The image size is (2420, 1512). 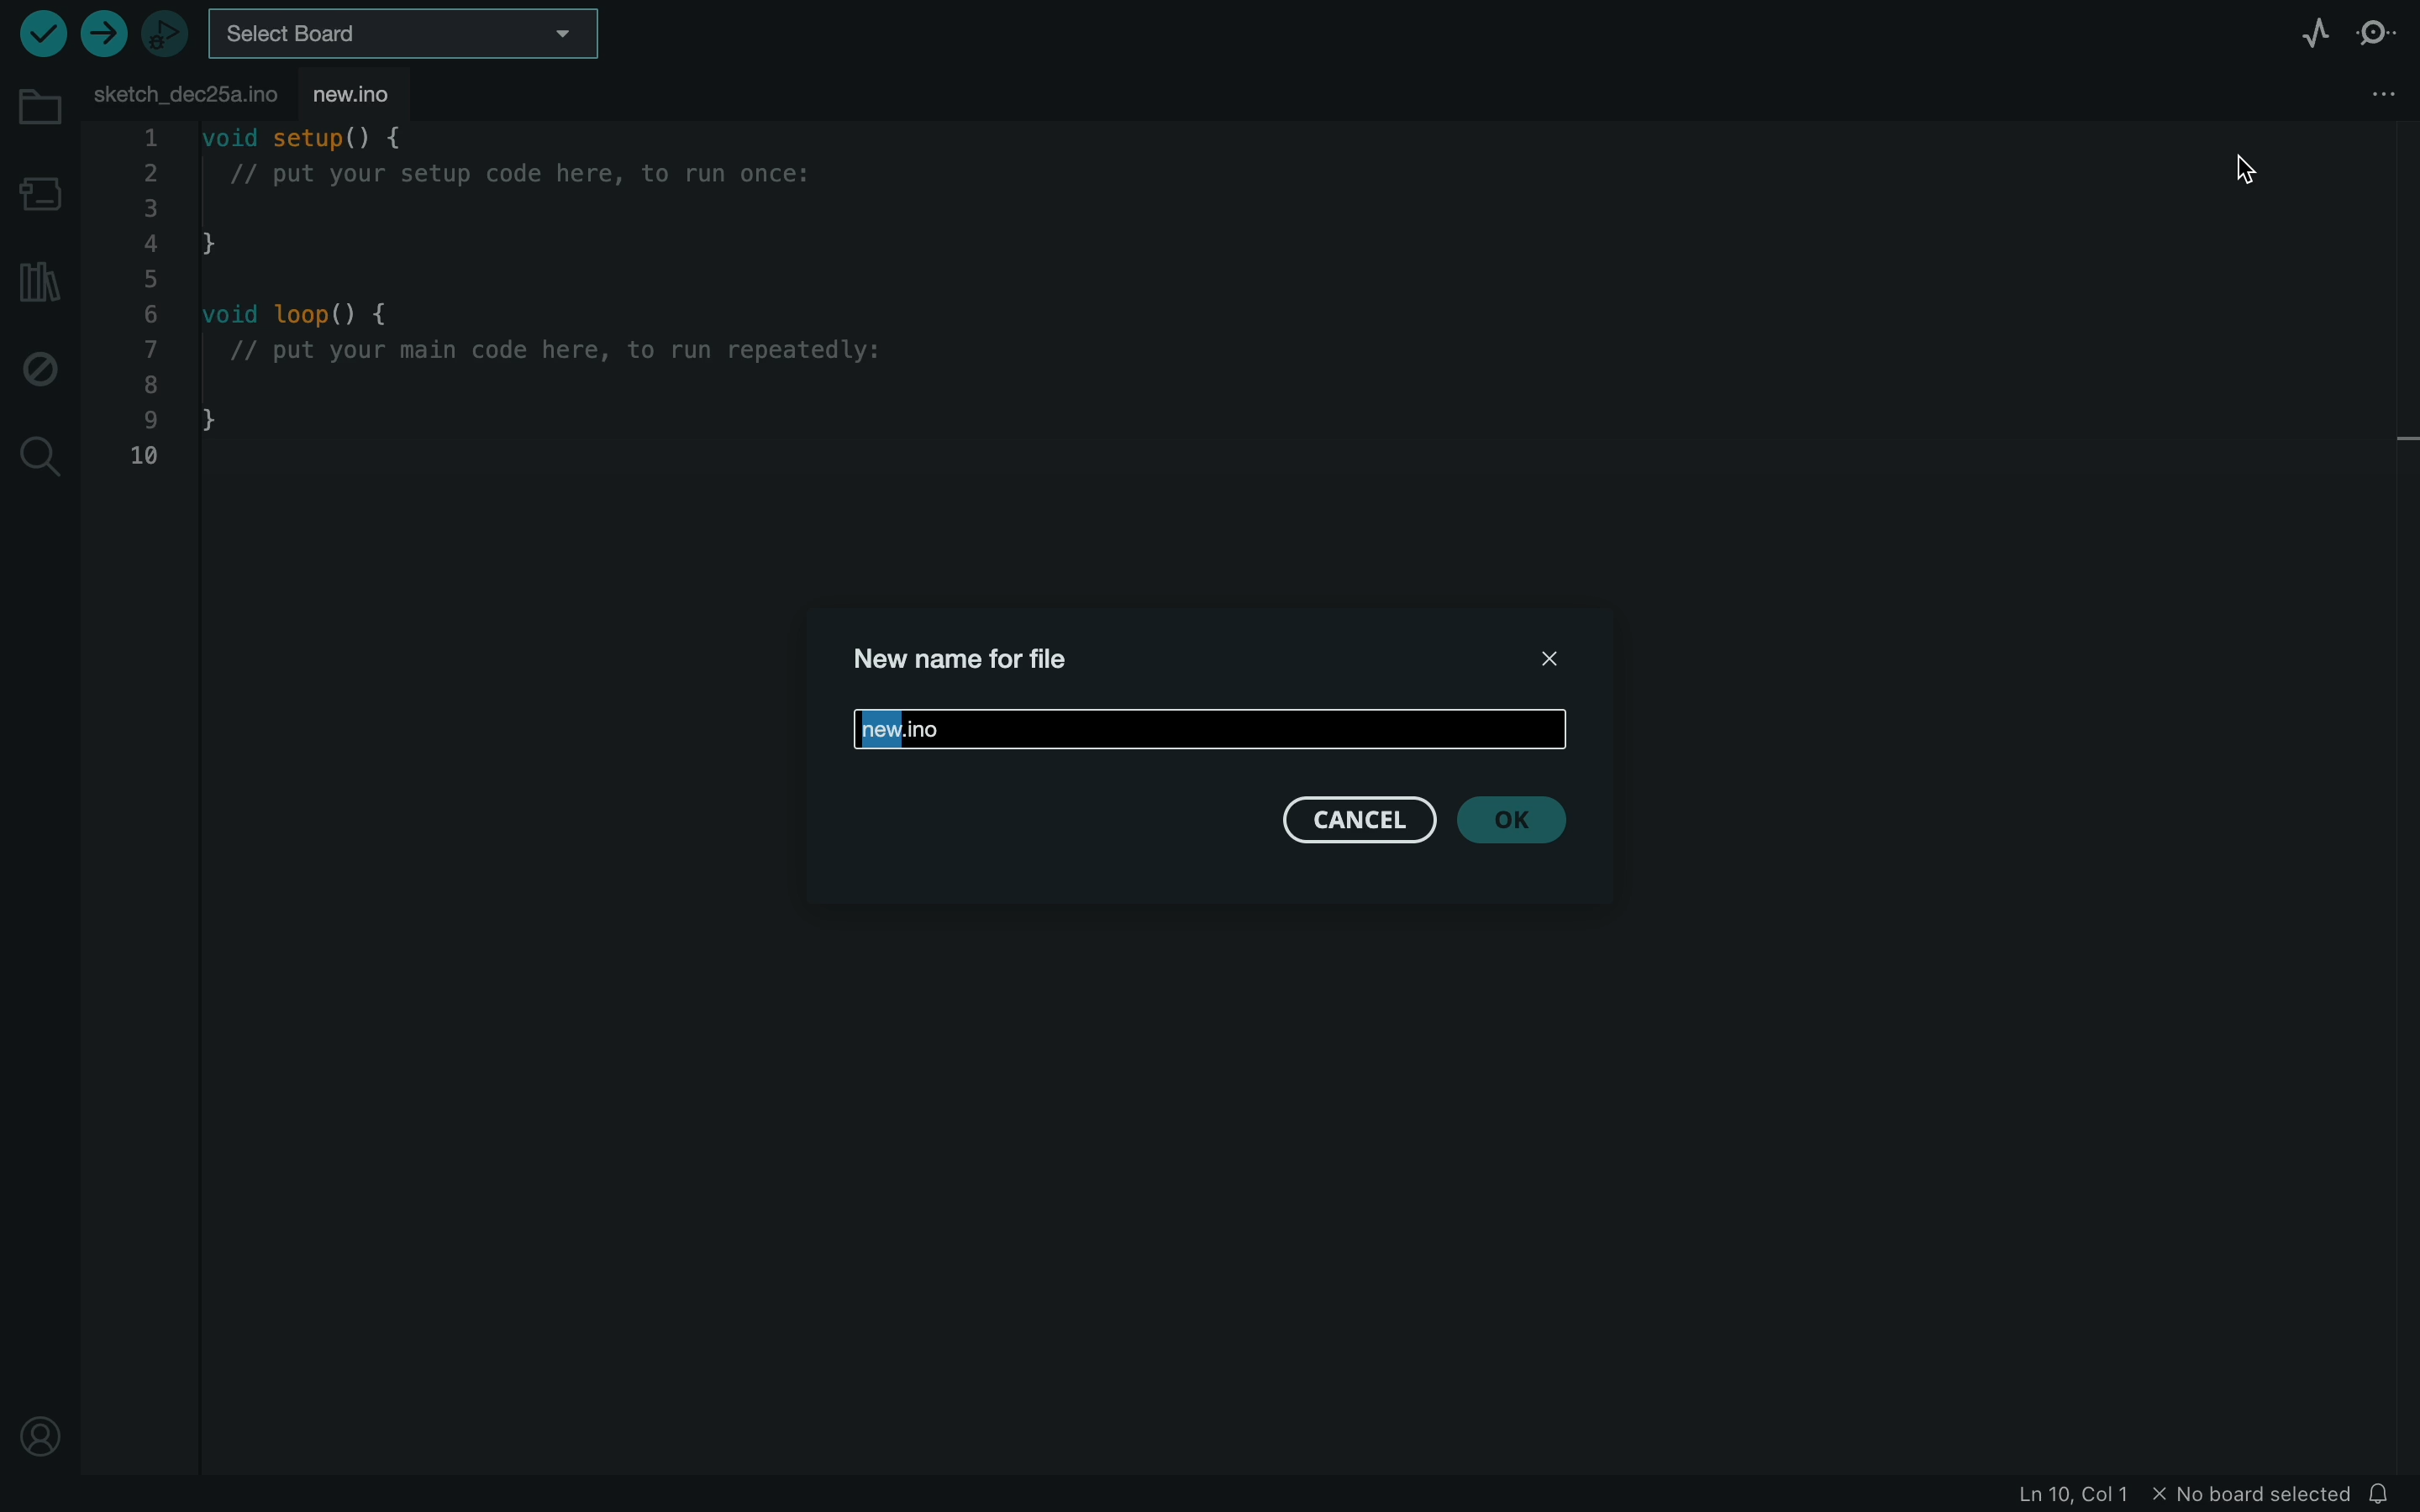 What do you see at coordinates (972, 663) in the screenshot?
I see `new name ` at bounding box center [972, 663].